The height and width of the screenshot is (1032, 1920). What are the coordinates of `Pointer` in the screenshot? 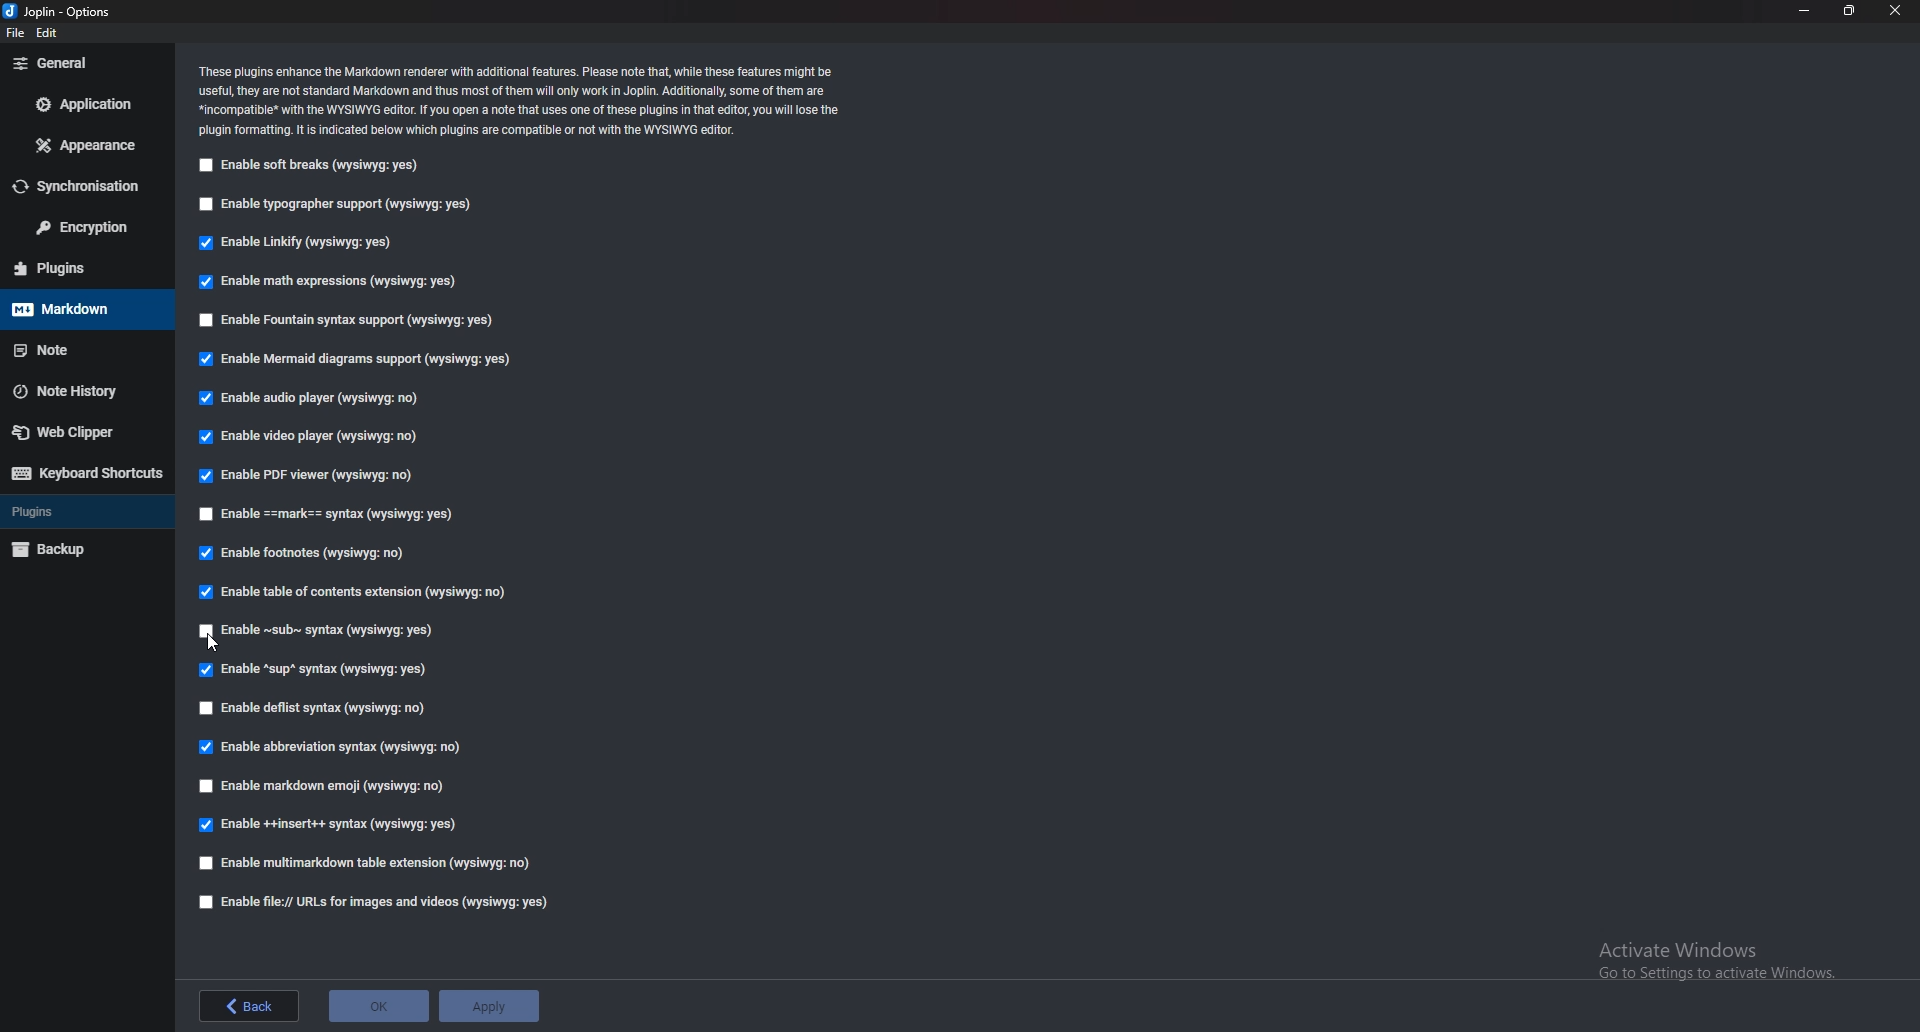 It's located at (214, 644).